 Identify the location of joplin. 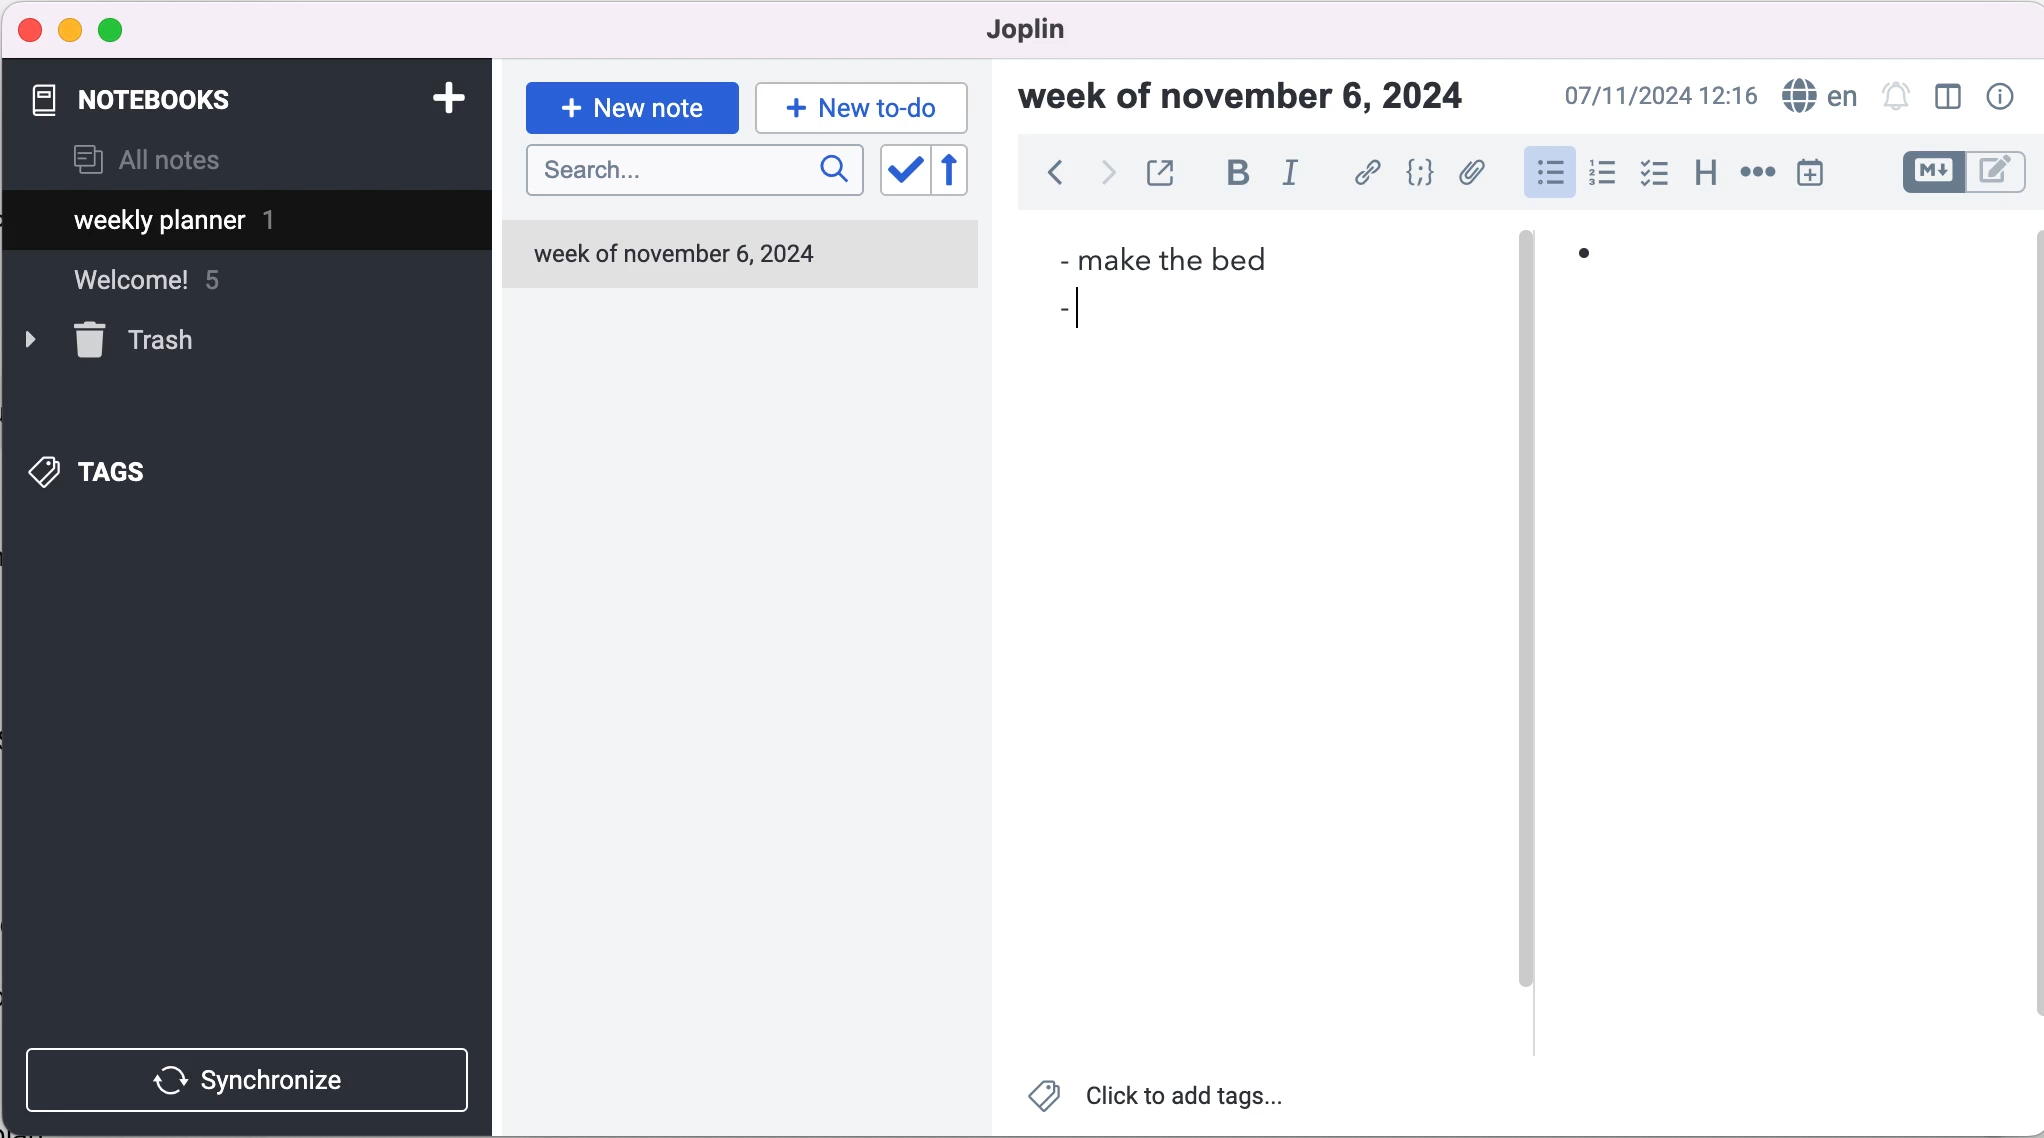
(1056, 30).